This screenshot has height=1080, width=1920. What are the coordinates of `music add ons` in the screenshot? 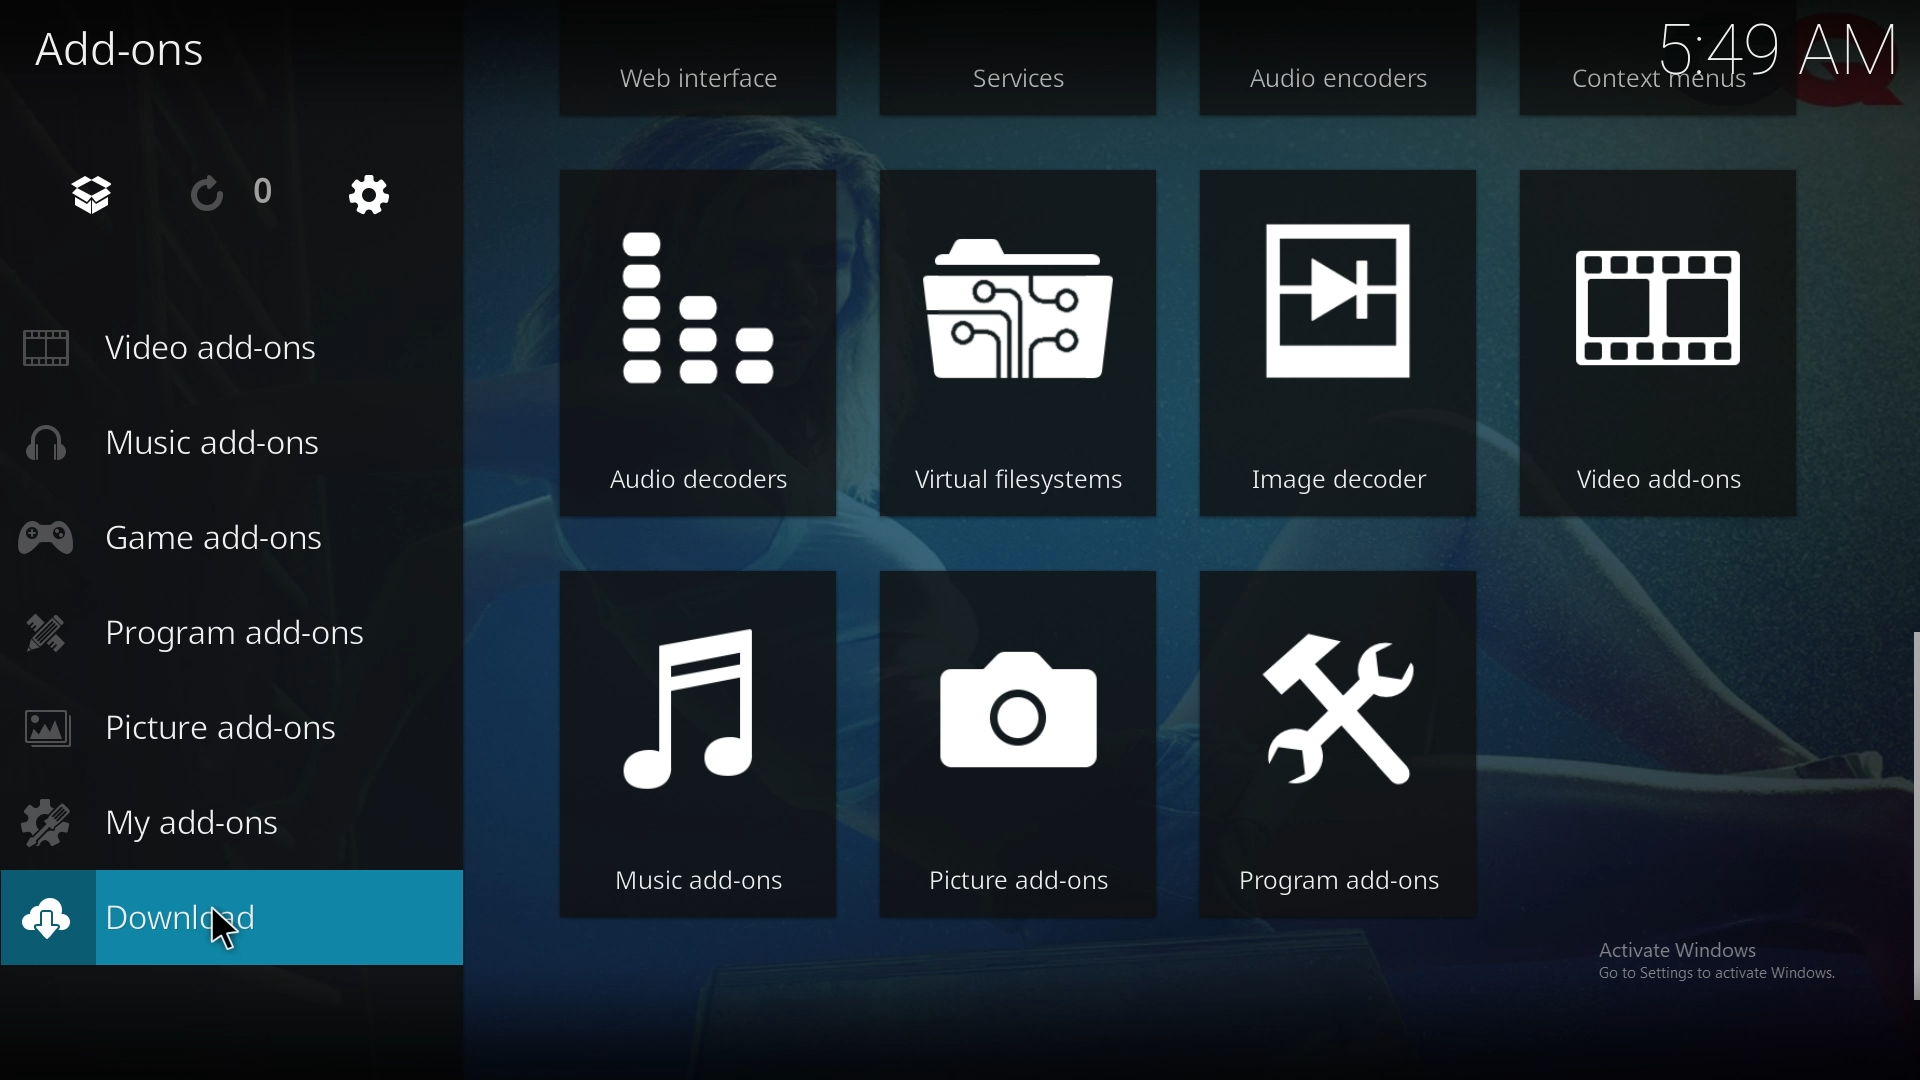 It's located at (181, 440).